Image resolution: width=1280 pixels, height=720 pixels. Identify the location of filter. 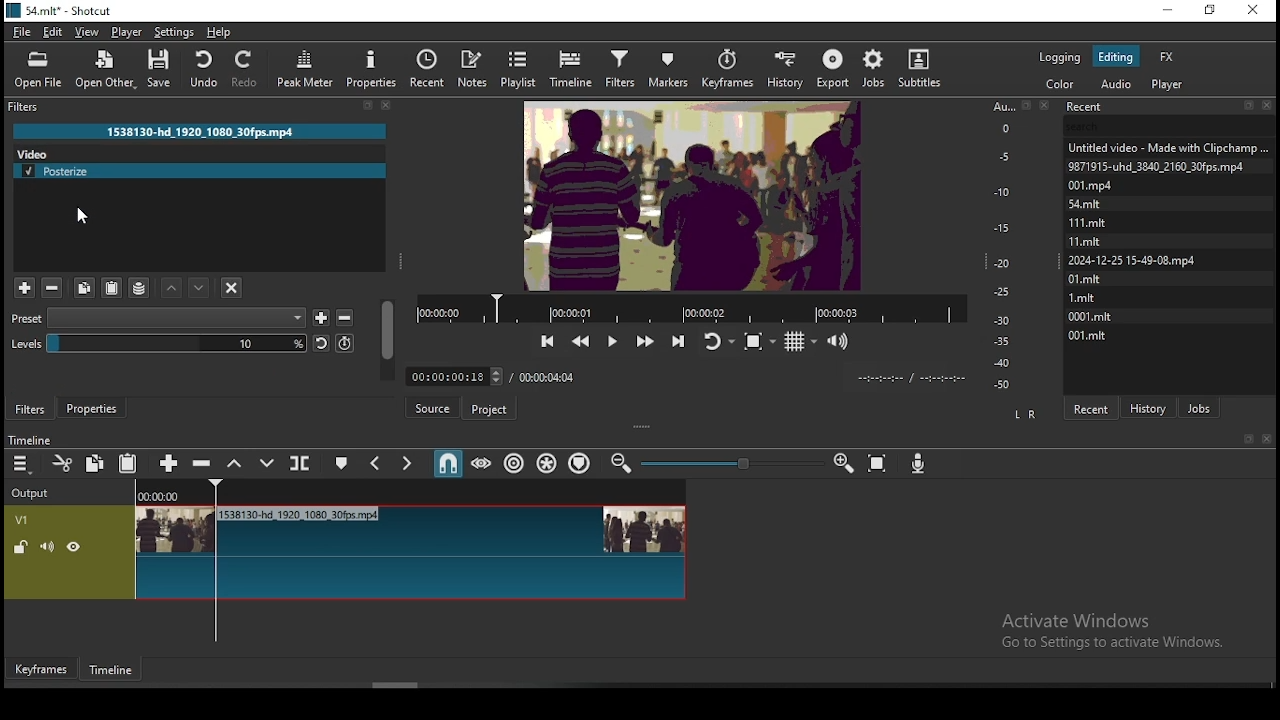
(207, 107).